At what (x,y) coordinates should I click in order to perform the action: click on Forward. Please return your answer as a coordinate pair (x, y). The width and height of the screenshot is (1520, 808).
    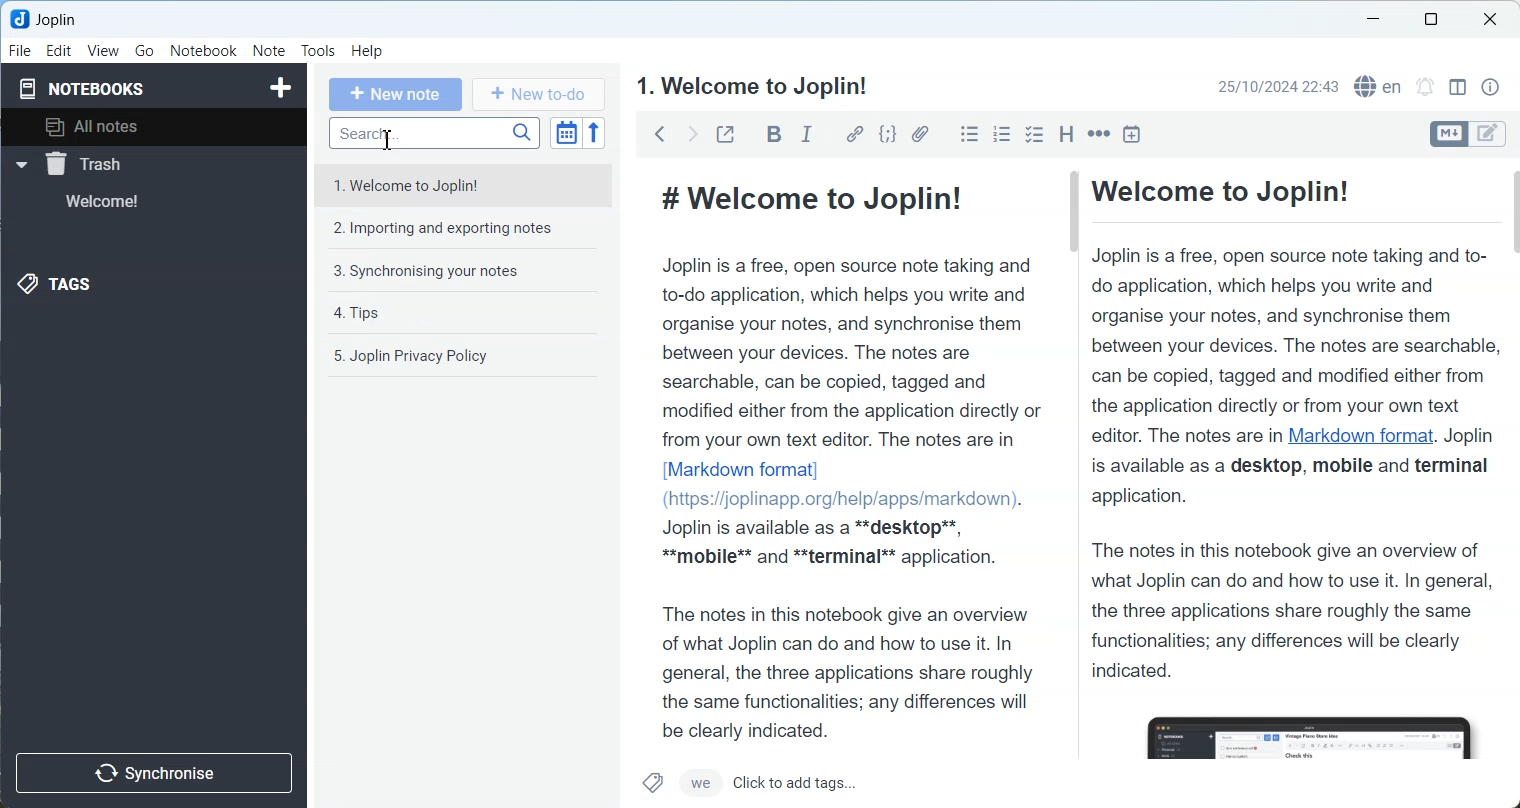
    Looking at the image, I should click on (691, 133).